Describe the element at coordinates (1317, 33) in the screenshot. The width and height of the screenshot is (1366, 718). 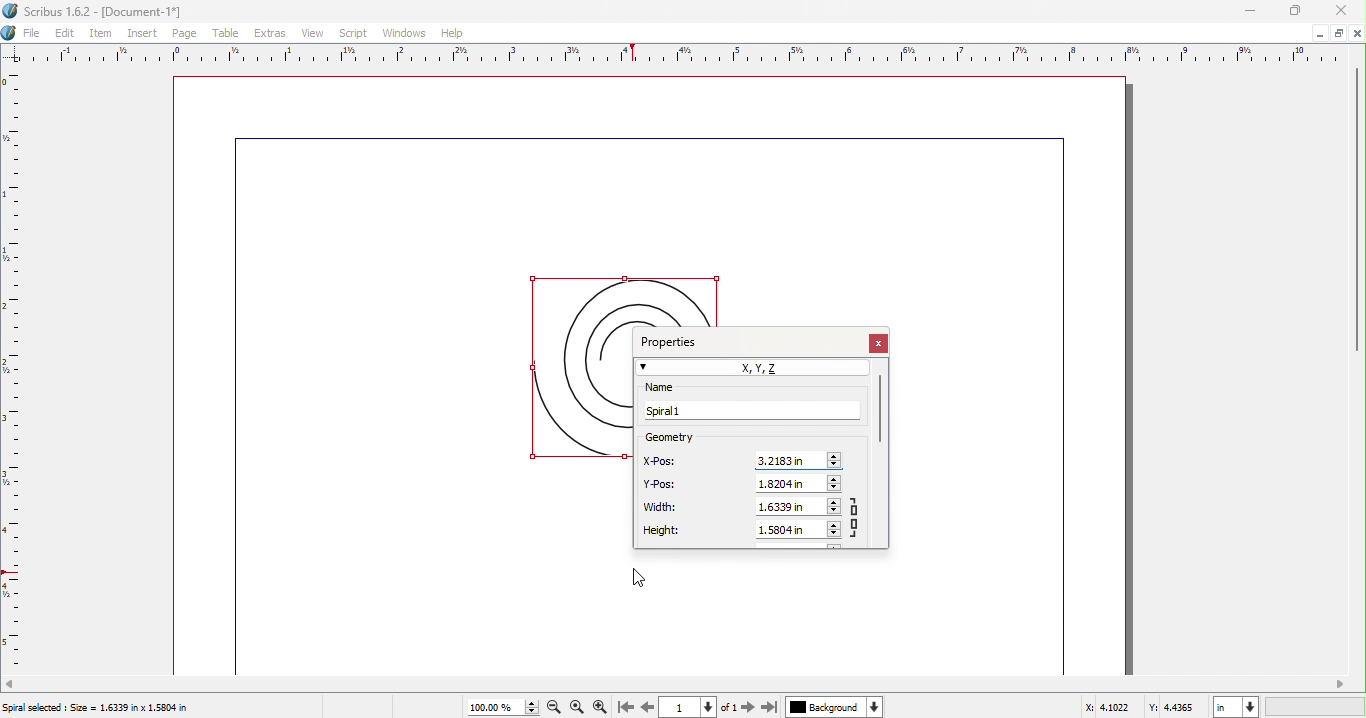
I see `Minimize` at that location.